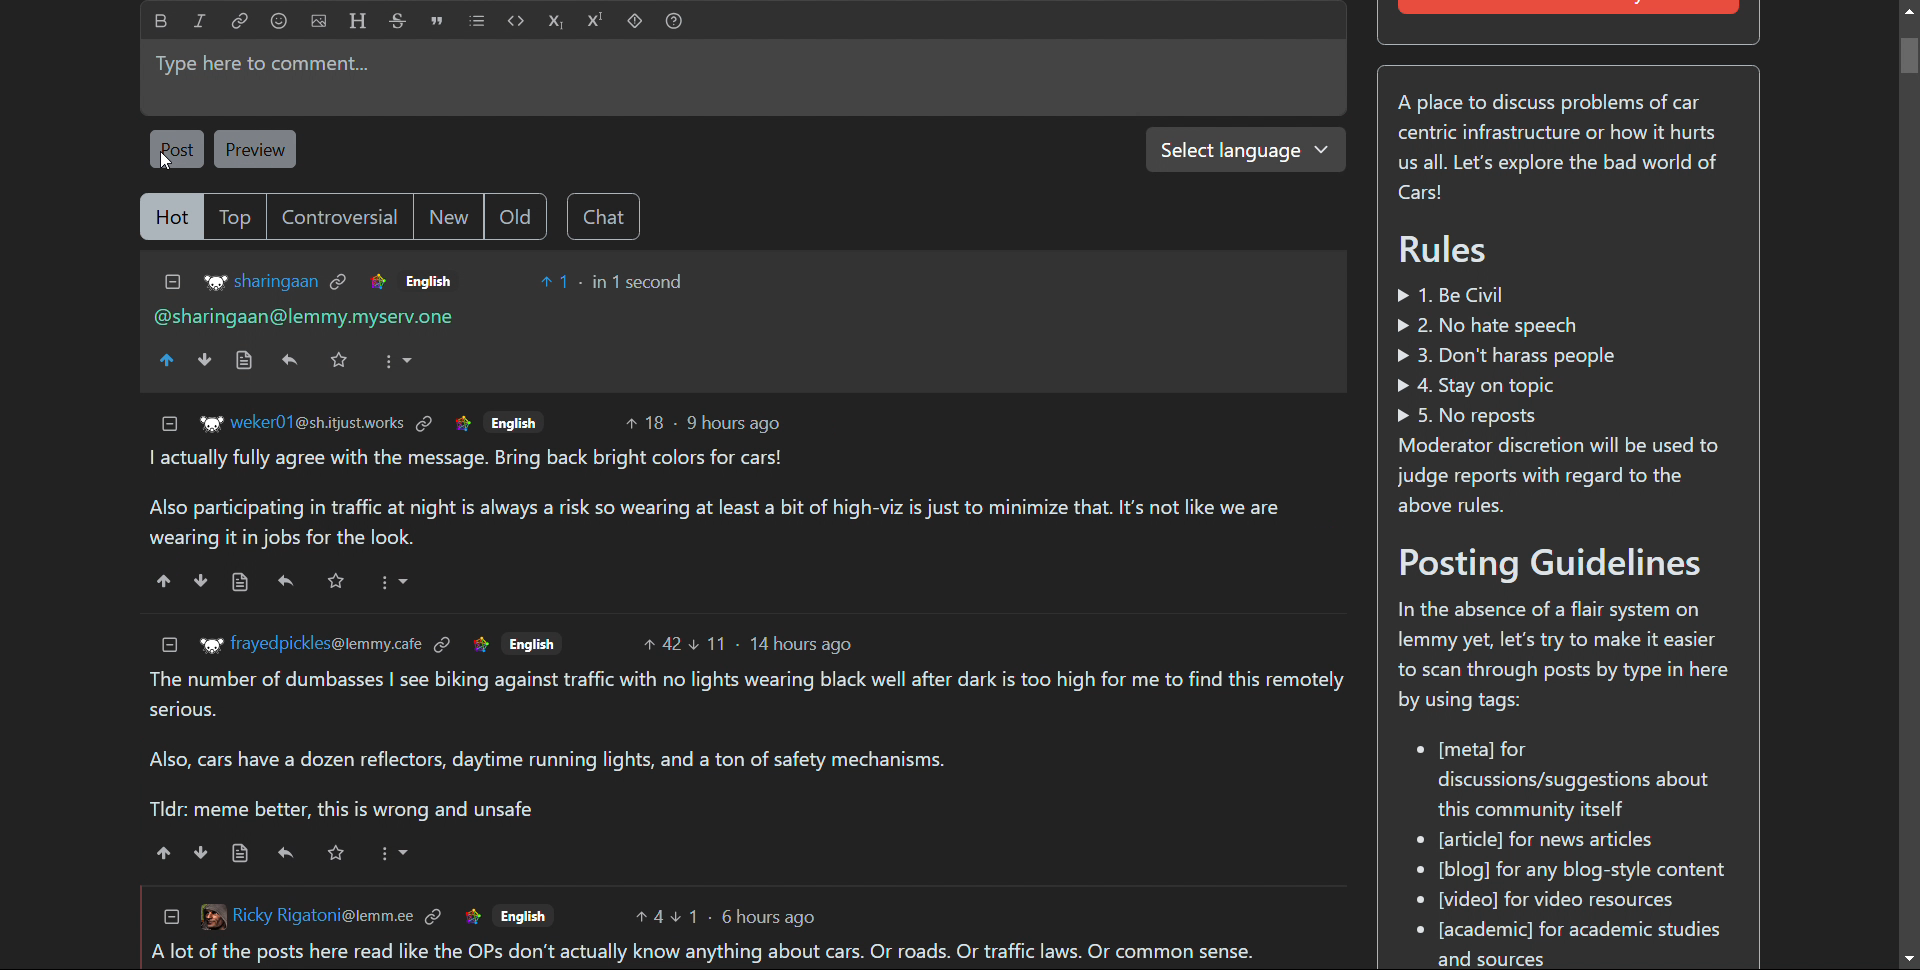 This screenshot has width=1920, height=970. What do you see at coordinates (438, 21) in the screenshot?
I see `quote` at bounding box center [438, 21].